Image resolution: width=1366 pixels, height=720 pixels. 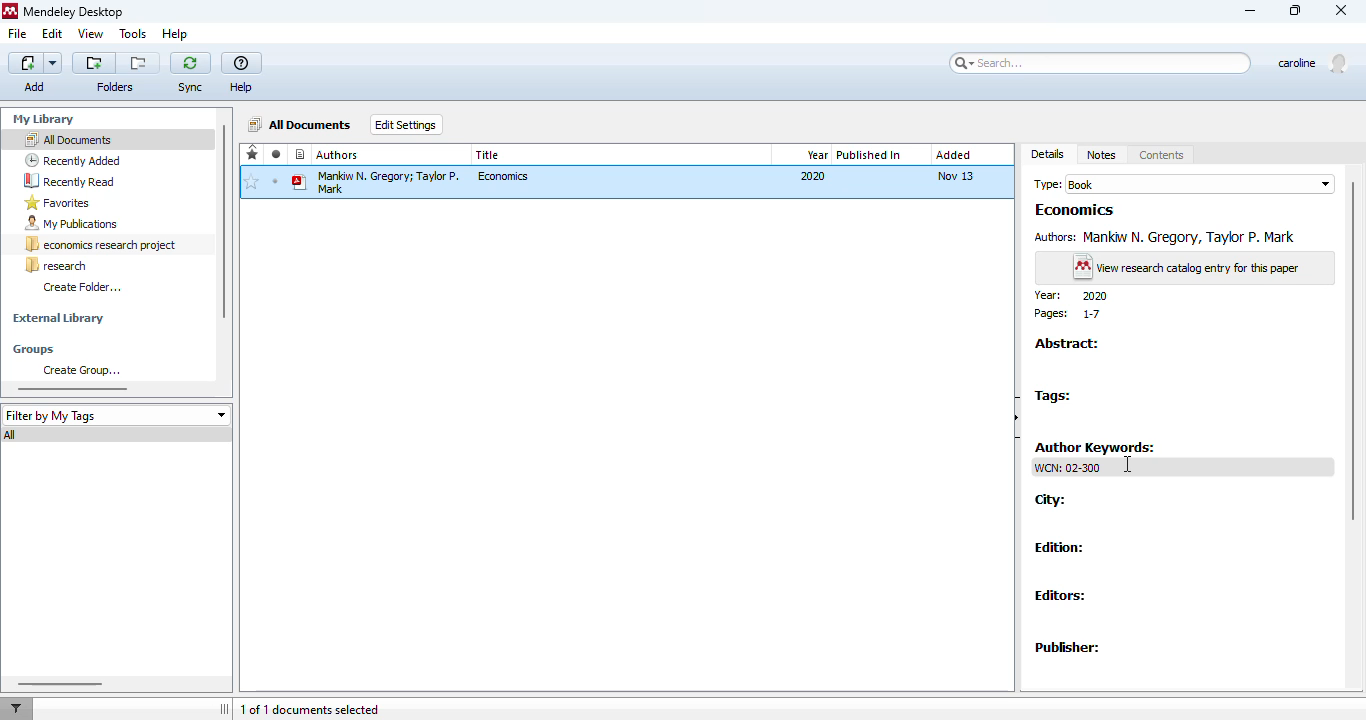 What do you see at coordinates (18, 33) in the screenshot?
I see `file` at bounding box center [18, 33].